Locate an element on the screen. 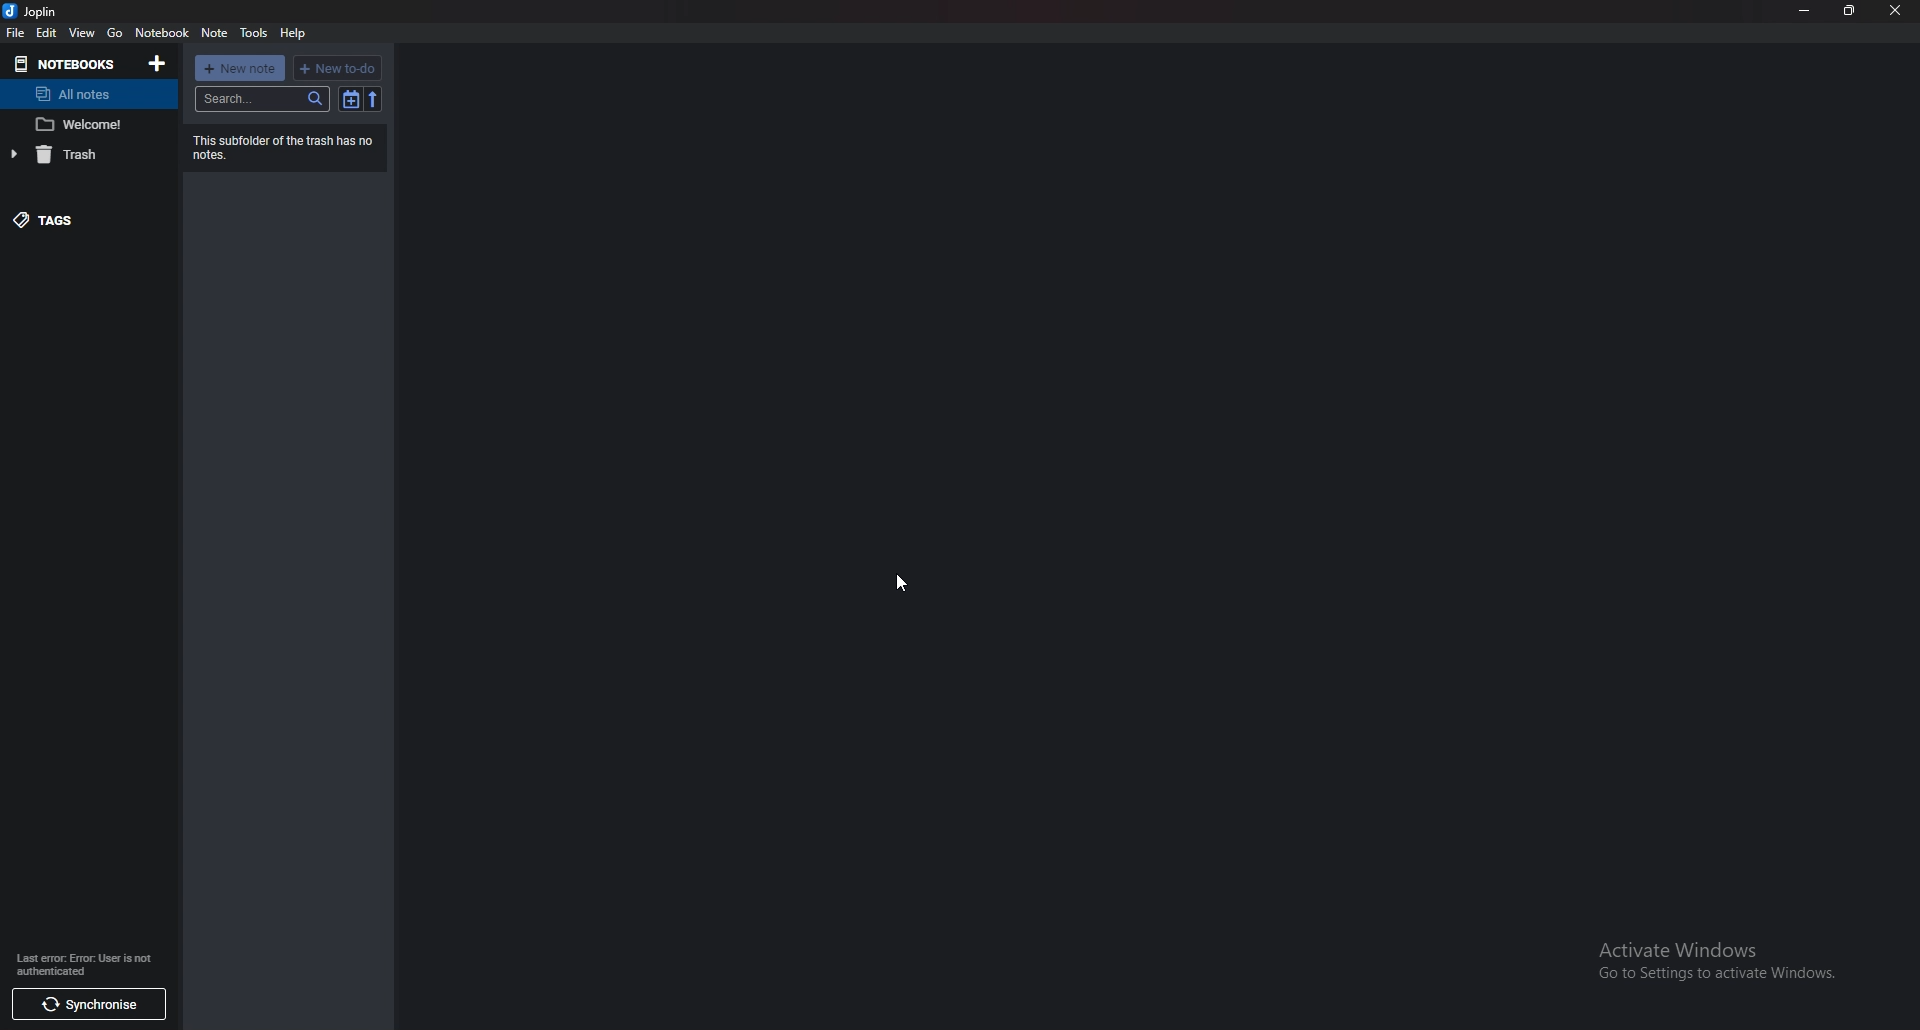 This screenshot has width=1920, height=1030. tools is located at coordinates (256, 32).